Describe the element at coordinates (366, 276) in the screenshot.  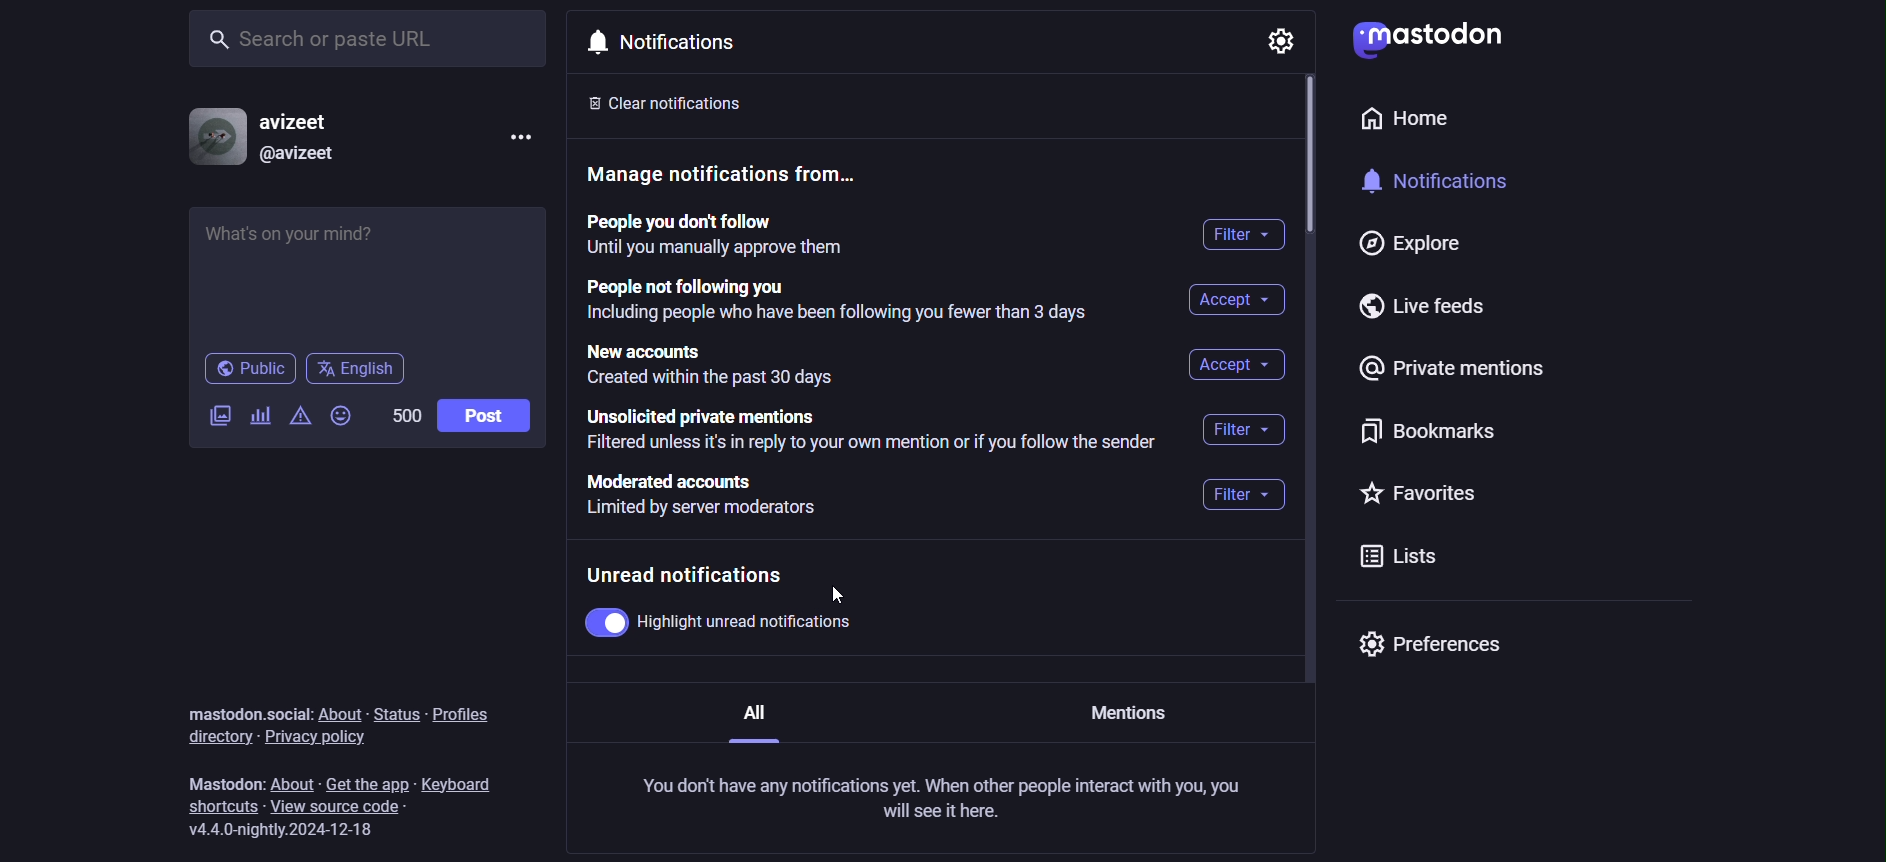
I see `what's on your mind` at that location.